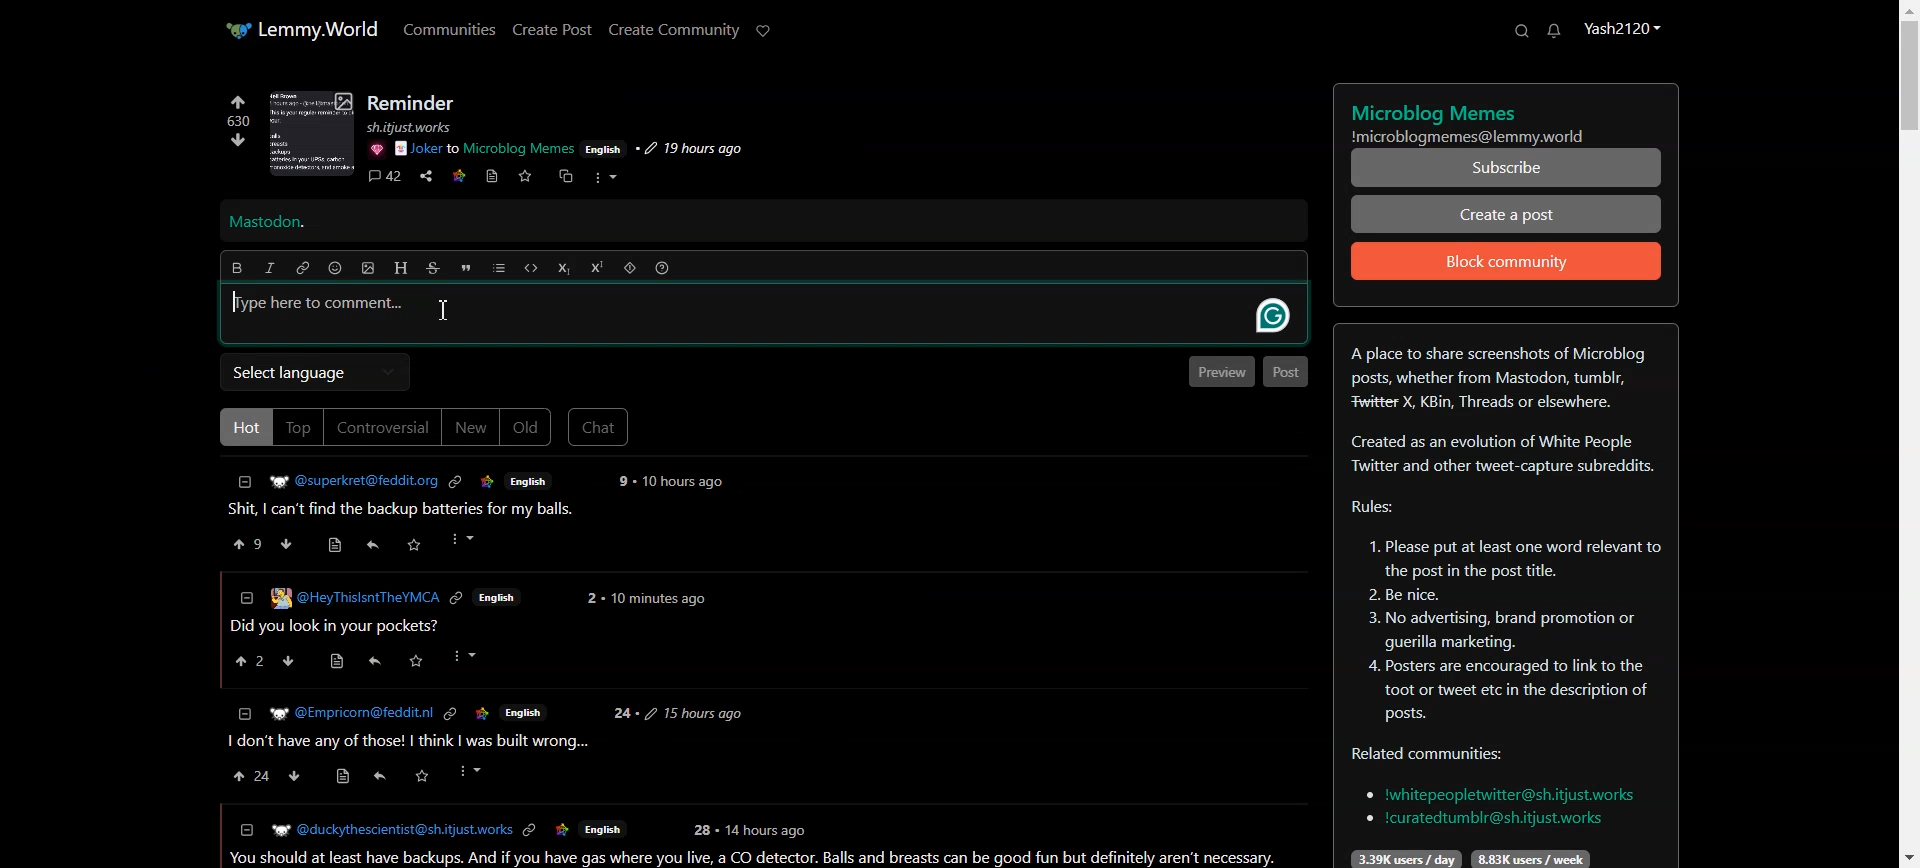  I want to click on , so click(472, 771).